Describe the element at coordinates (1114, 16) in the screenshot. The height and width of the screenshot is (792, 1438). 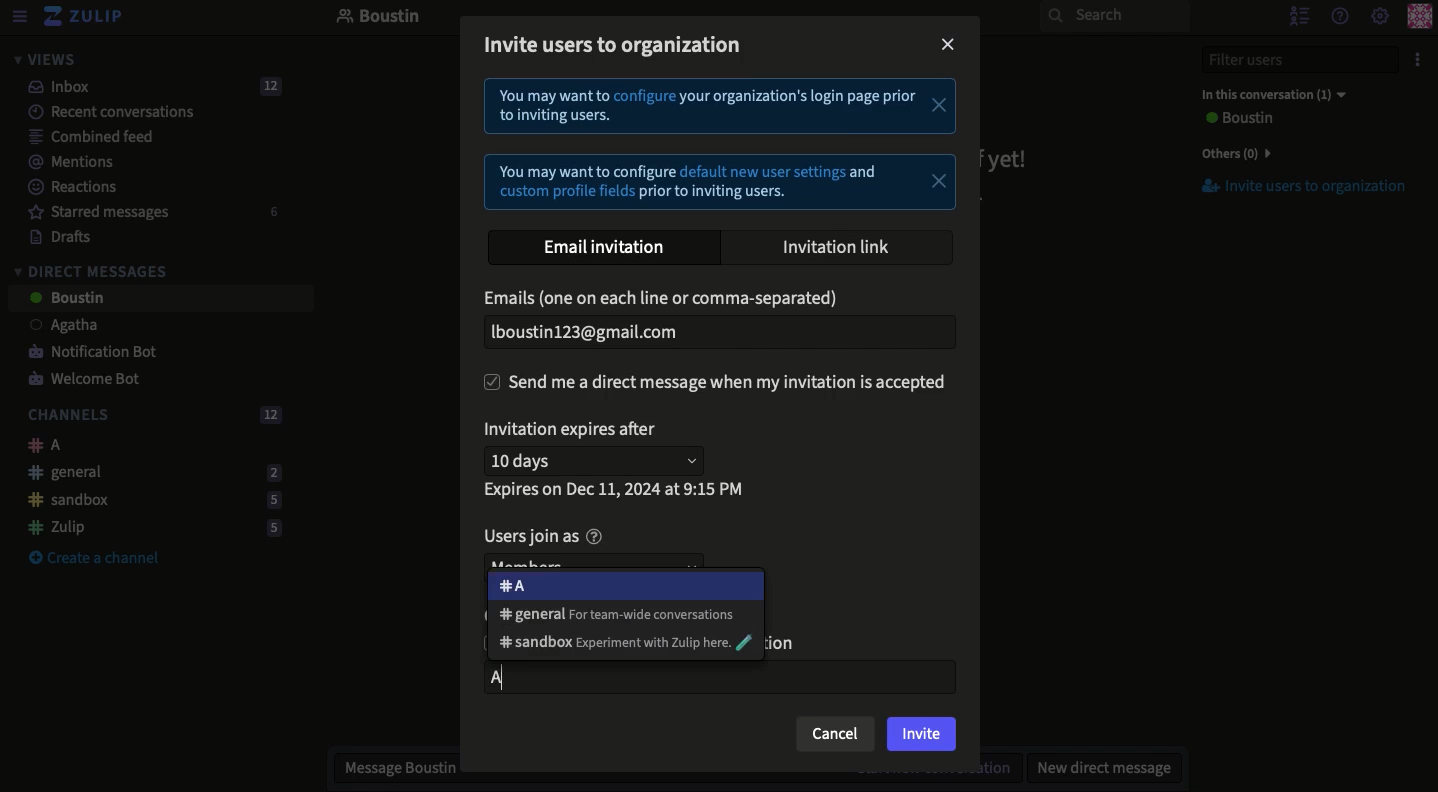
I see `Search ` at that location.